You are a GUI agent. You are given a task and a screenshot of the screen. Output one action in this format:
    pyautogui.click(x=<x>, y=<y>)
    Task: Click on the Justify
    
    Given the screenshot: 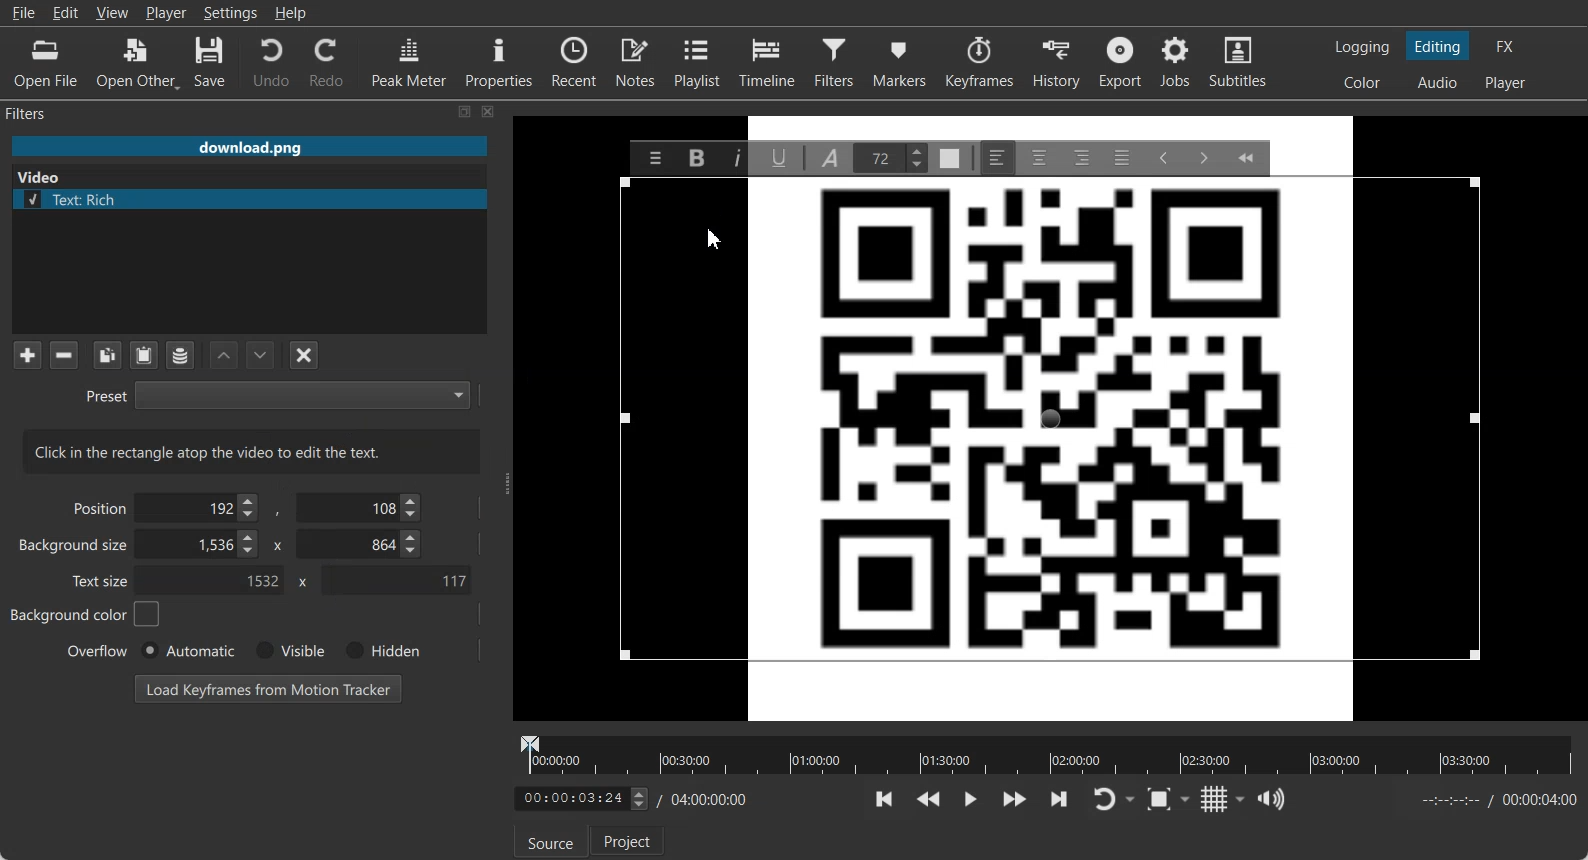 What is the action you would take?
    pyautogui.click(x=1123, y=158)
    